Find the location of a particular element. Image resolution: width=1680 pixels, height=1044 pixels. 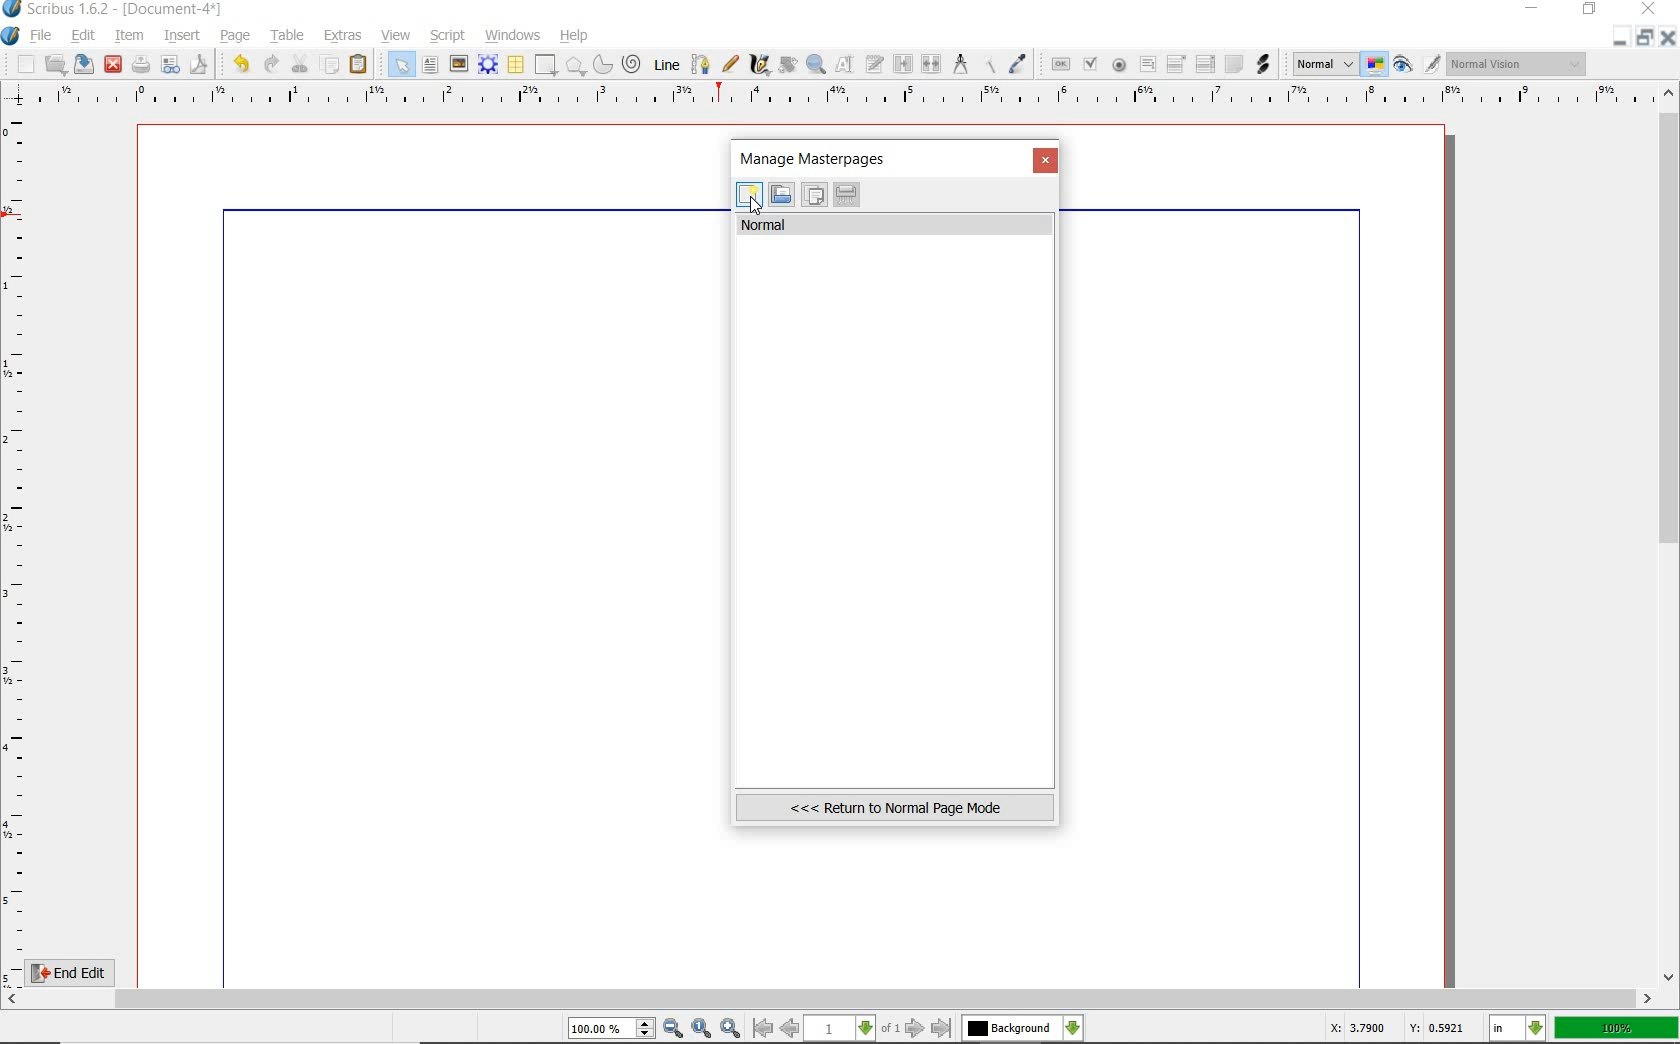

restore is located at coordinates (1648, 38).